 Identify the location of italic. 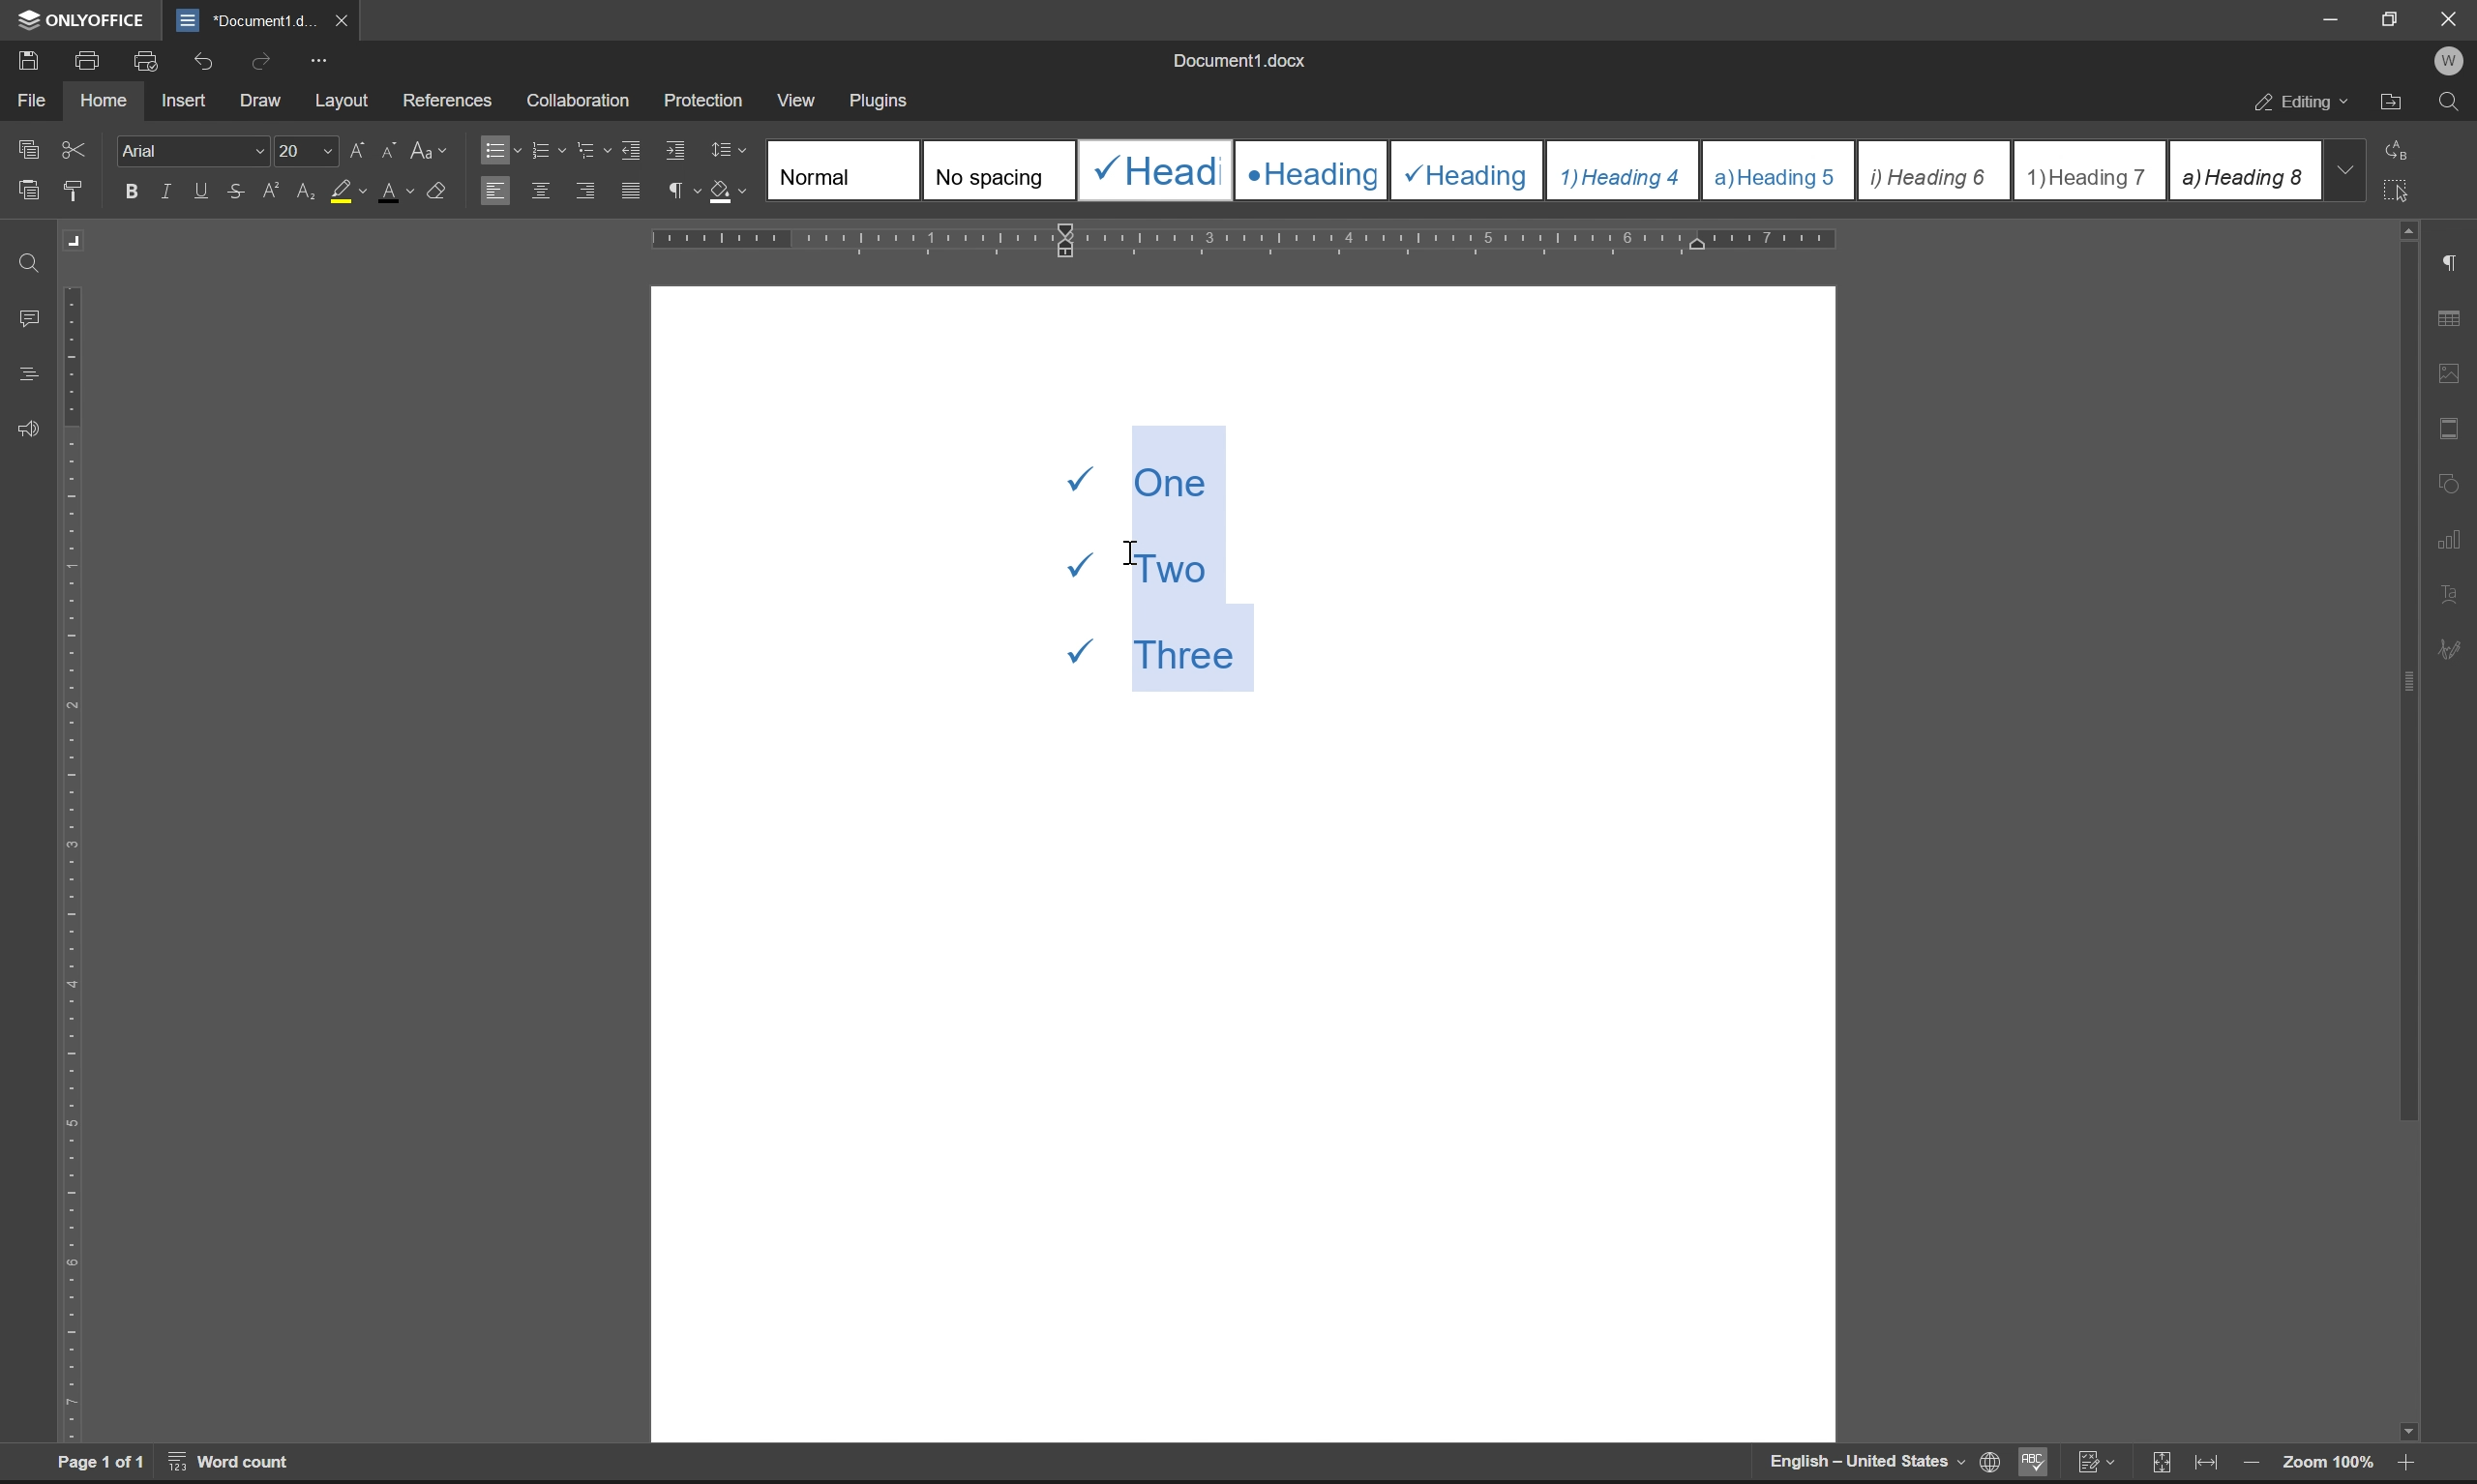
(169, 190).